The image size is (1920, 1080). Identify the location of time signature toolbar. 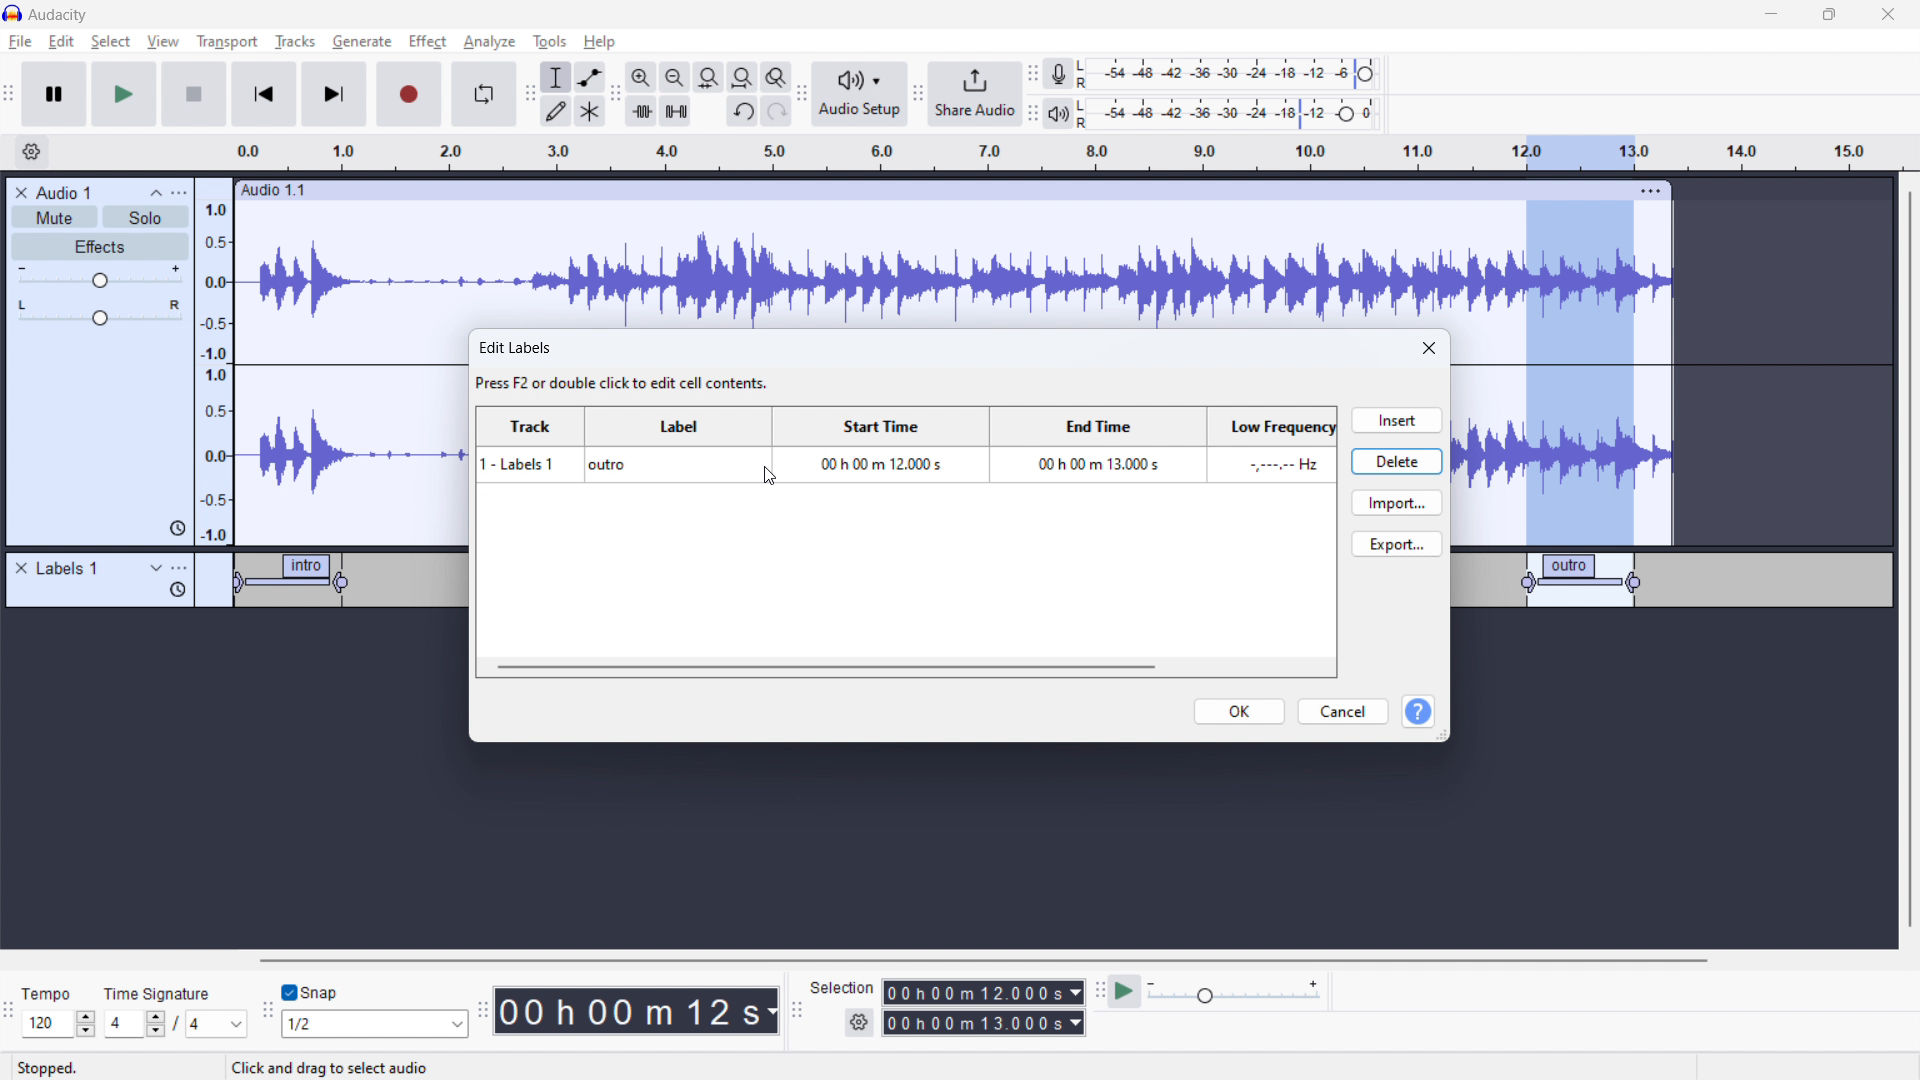
(12, 1016).